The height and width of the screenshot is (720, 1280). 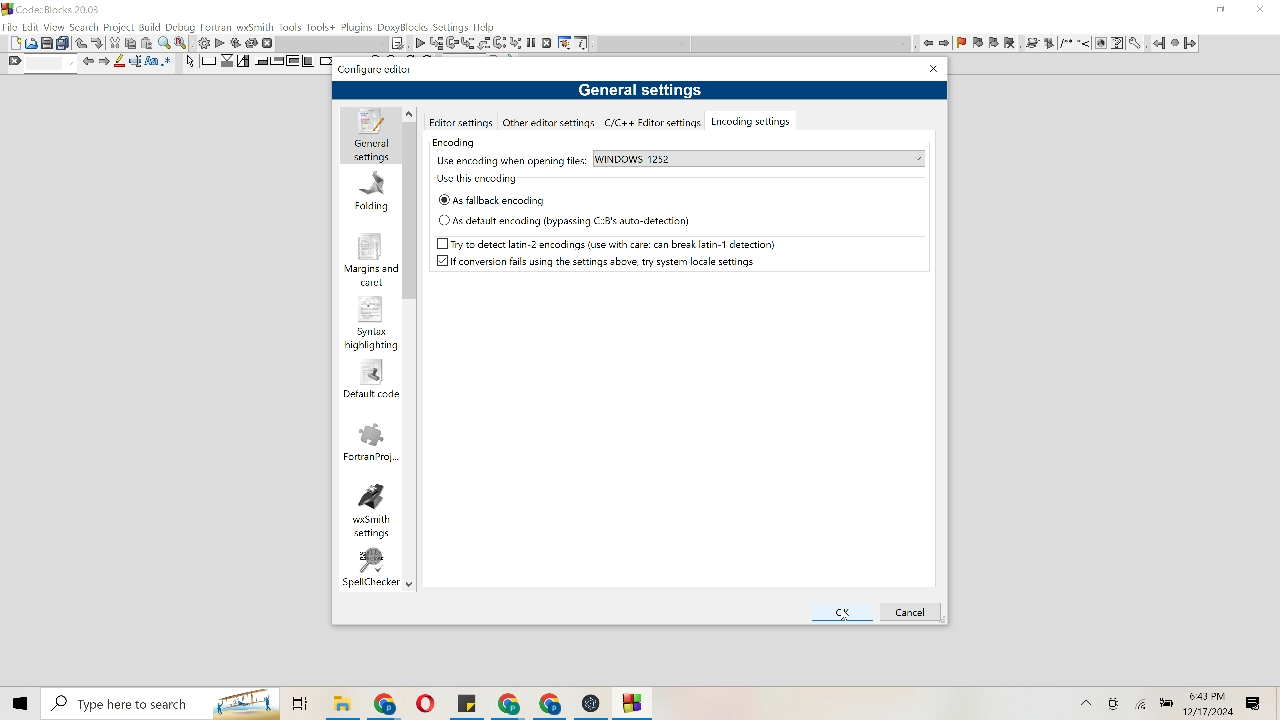 I want to click on Other editor settings, so click(x=548, y=123).